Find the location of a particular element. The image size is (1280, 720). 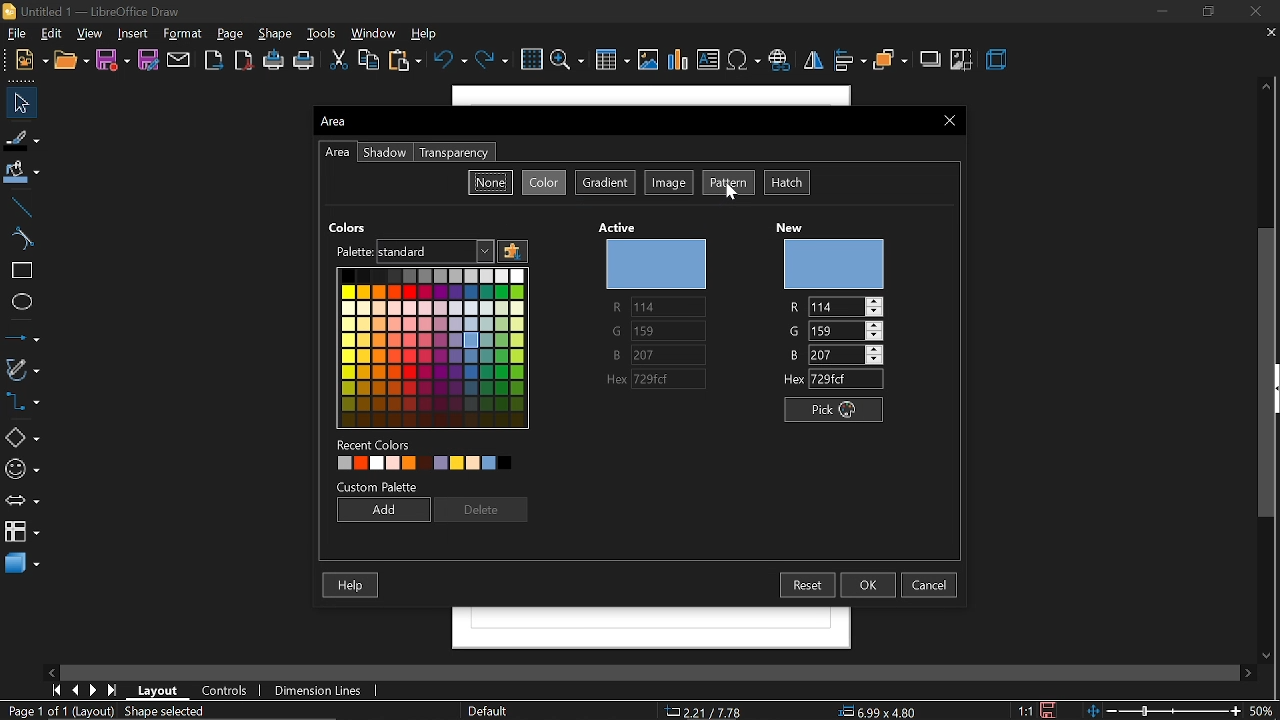

add is located at coordinates (384, 509).